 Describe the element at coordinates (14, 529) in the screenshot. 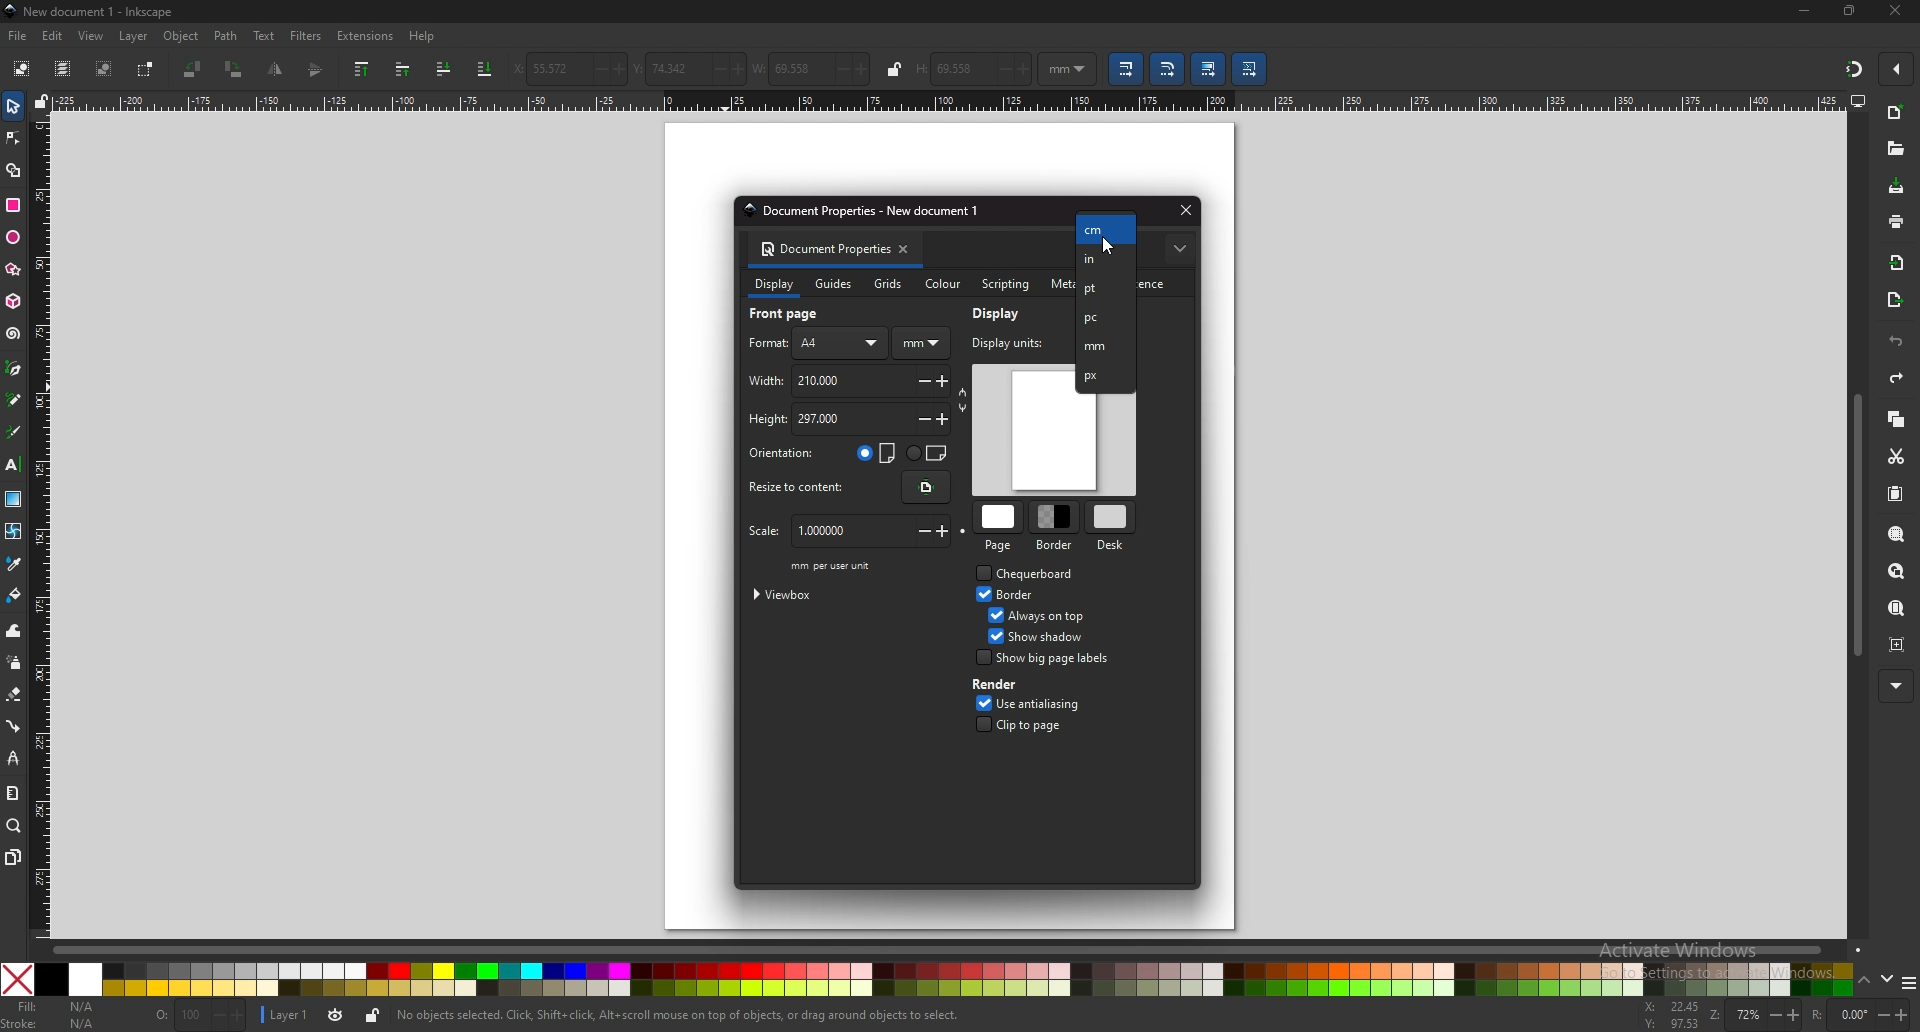

I see `mesh` at that location.